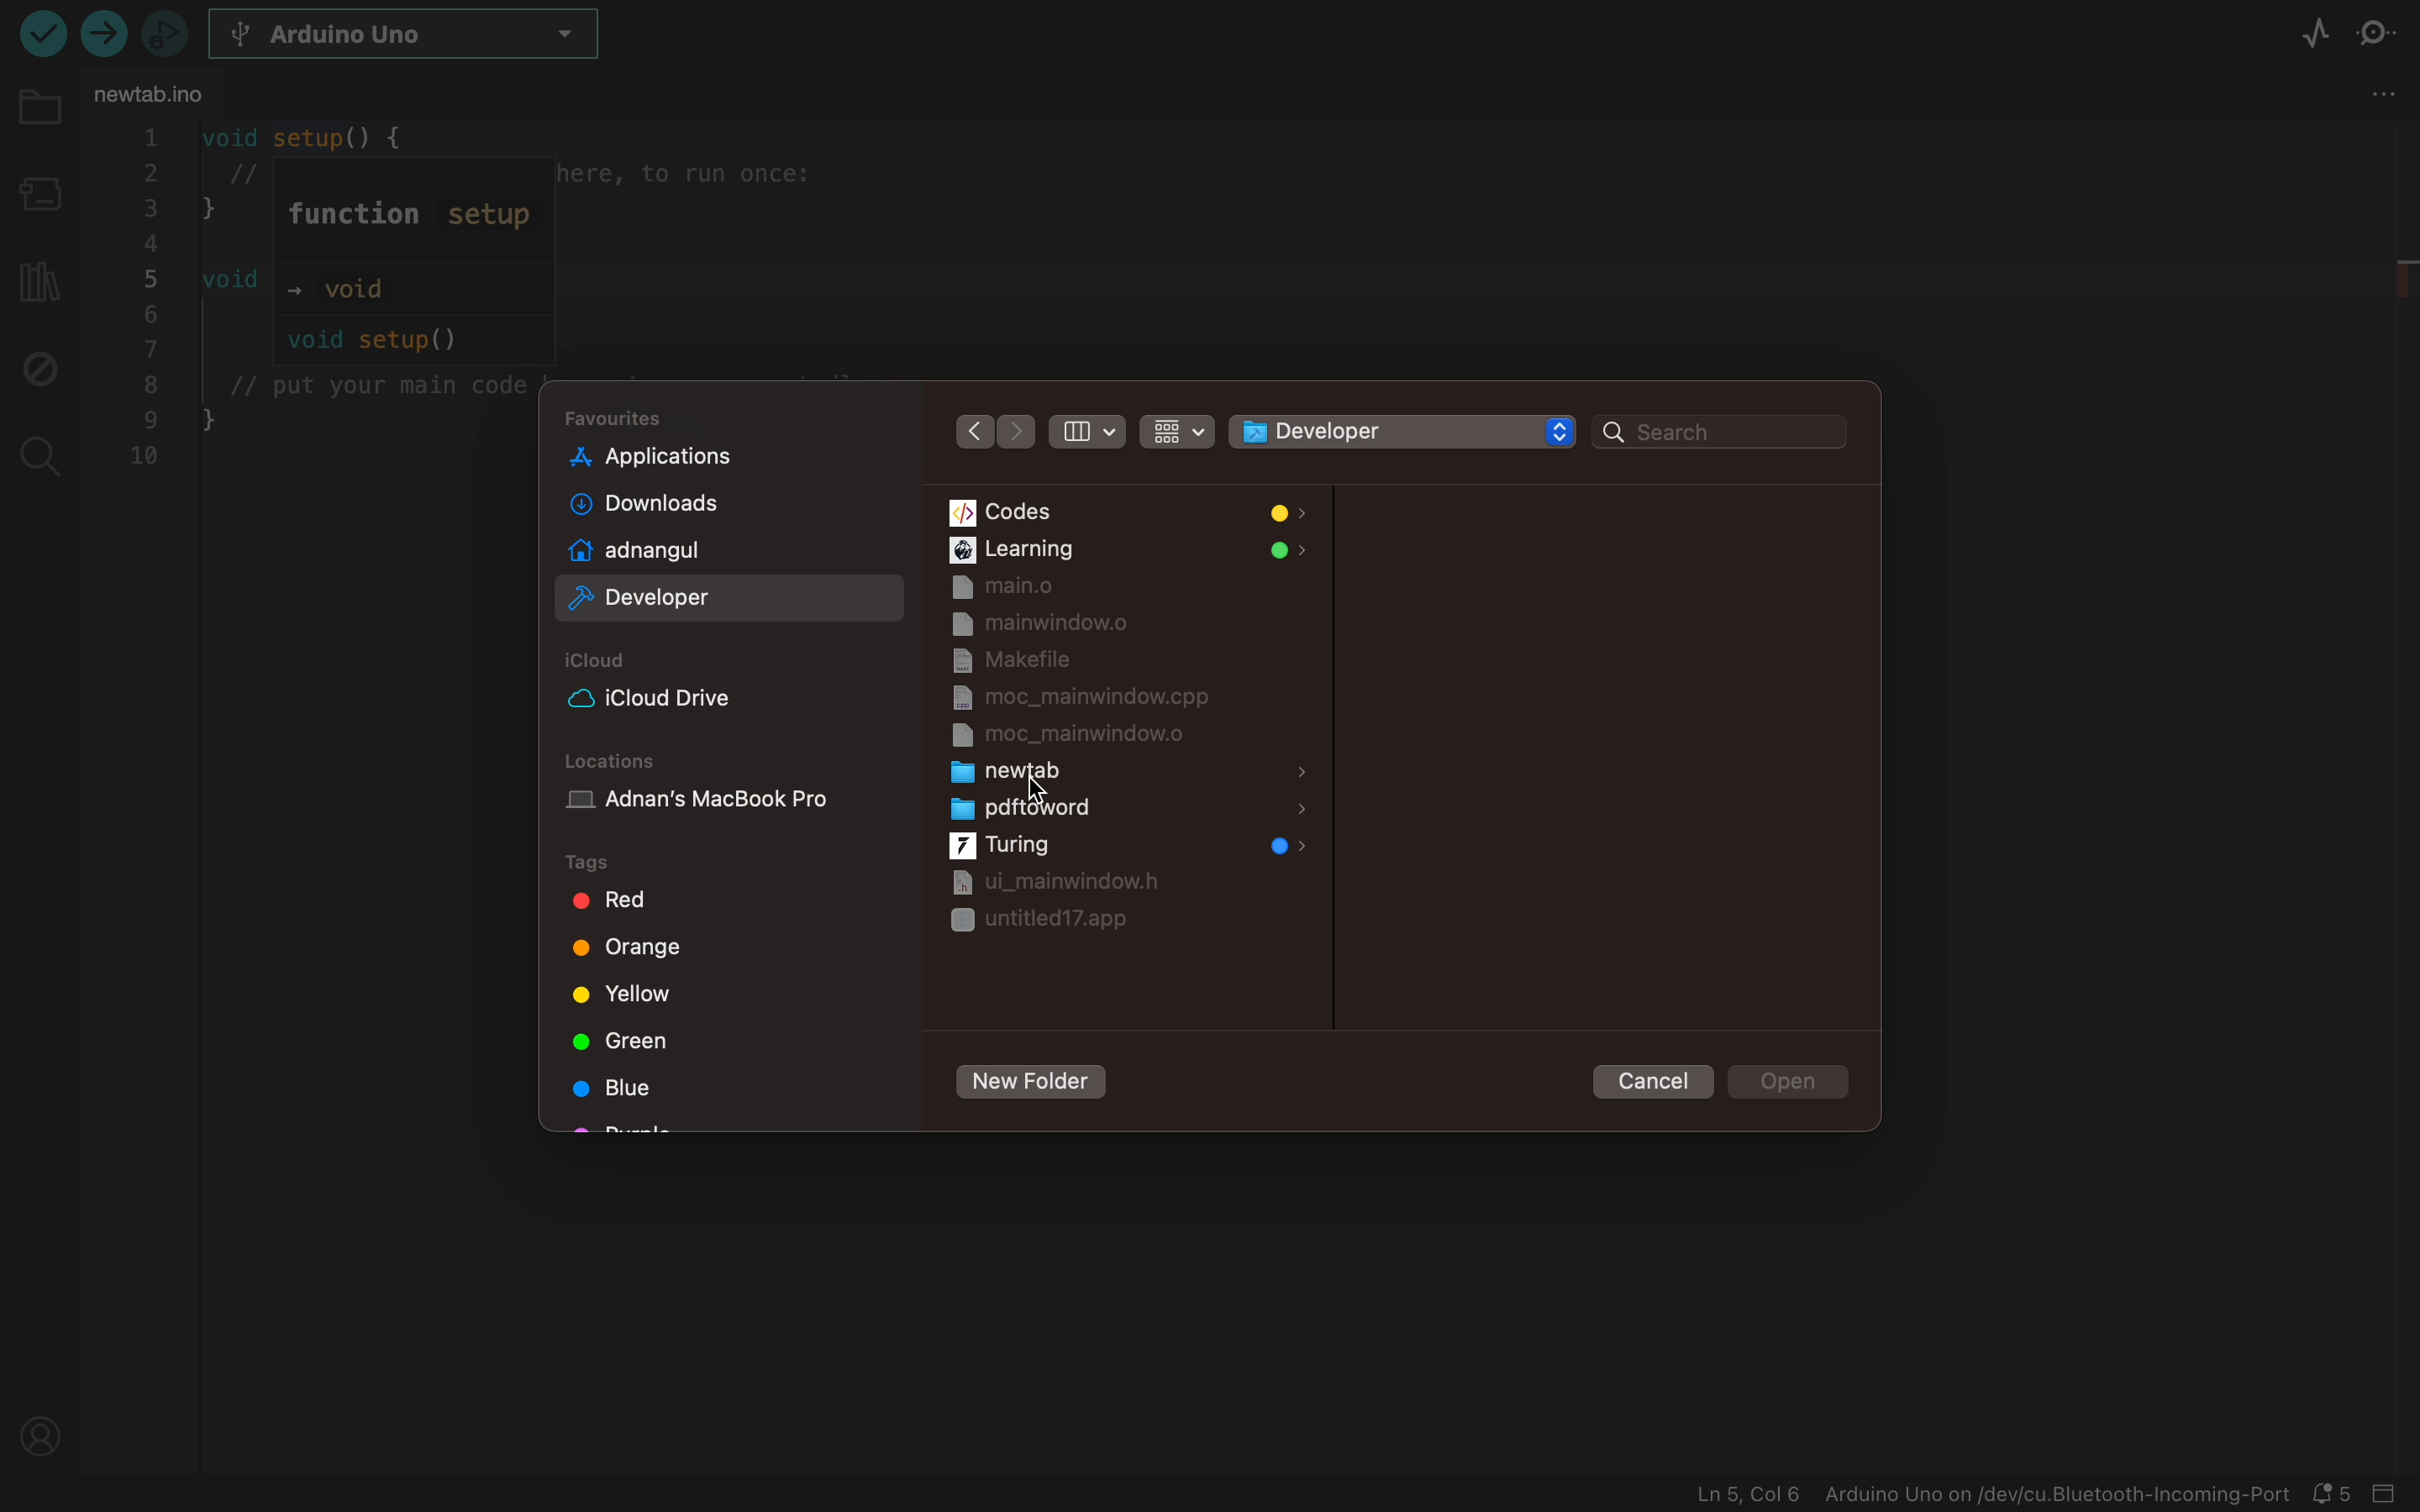 The image size is (2420, 1512). I want to click on search, so click(37, 451).